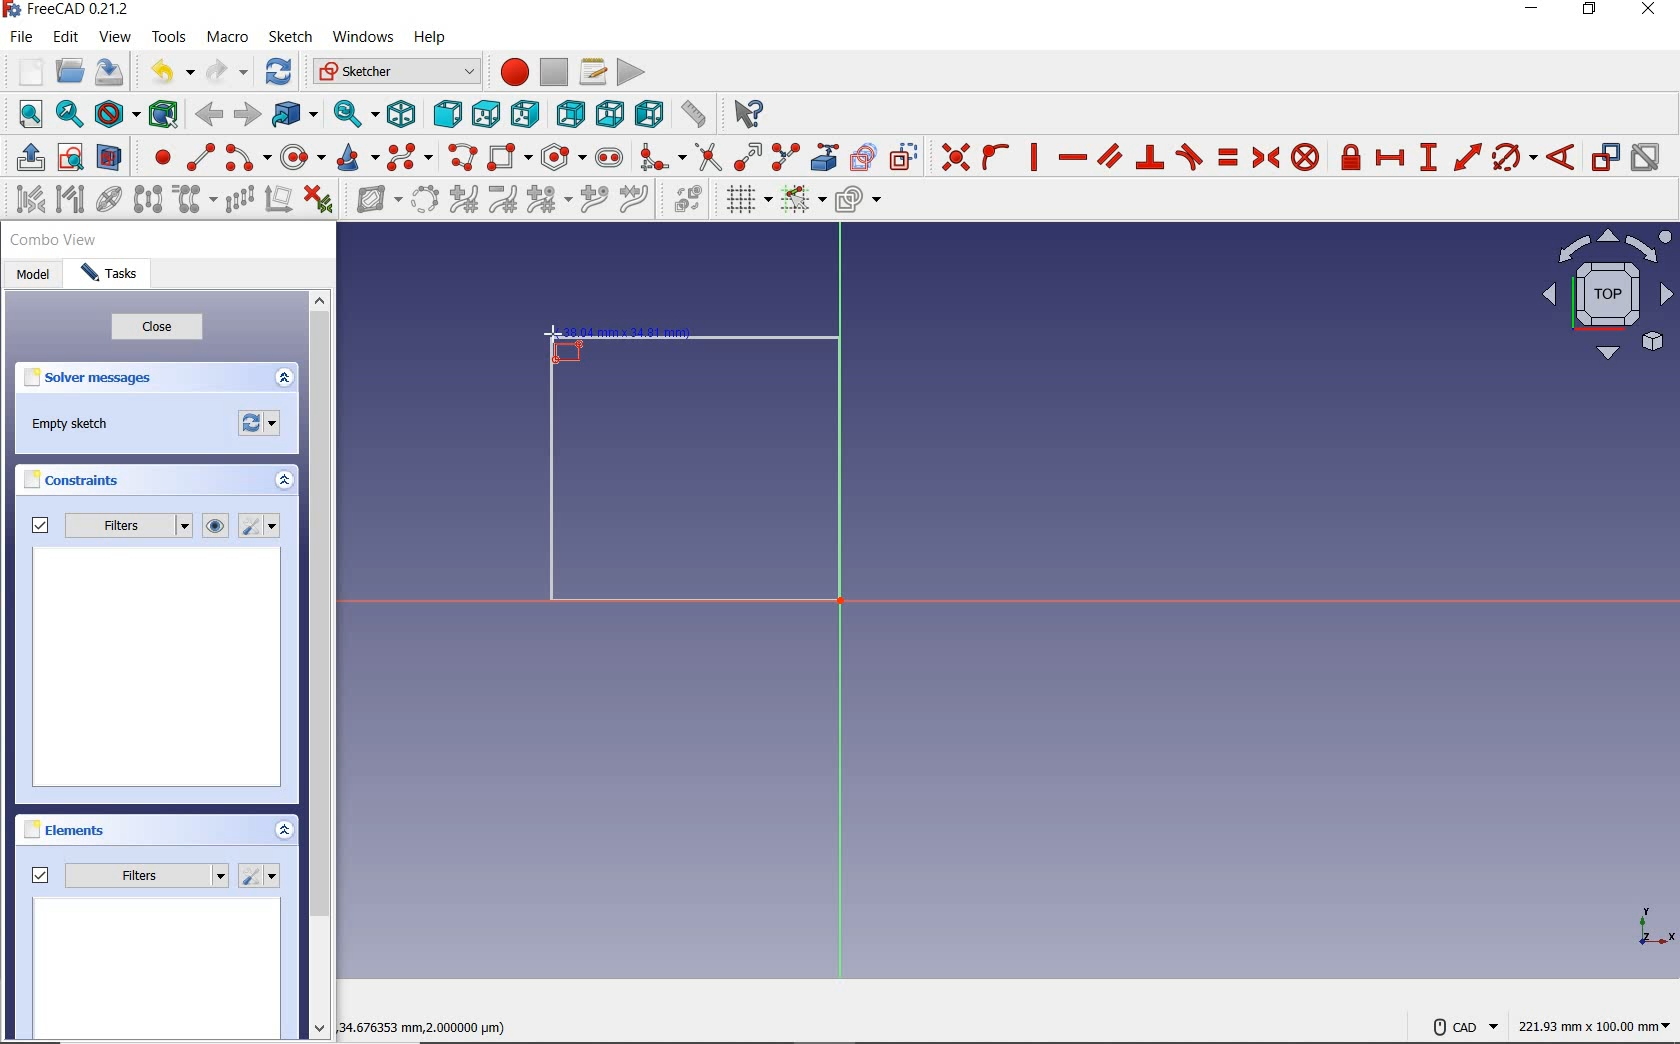  What do you see at coordinates (303, 157) in the screenshot?
I see `create circle` at bounding box center [303, 157].